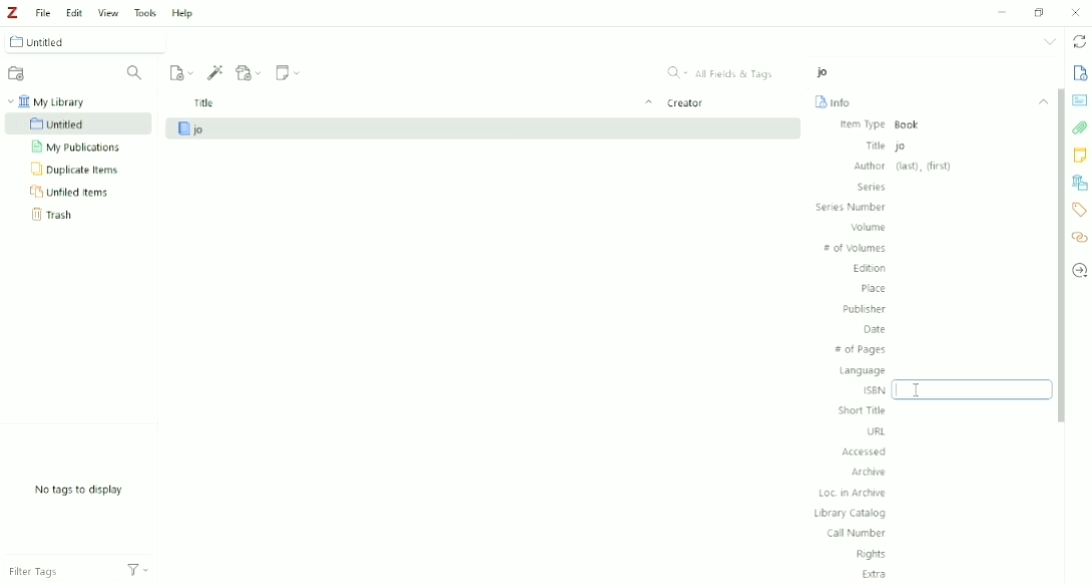  Describe the element at coordinates (135, 75) in the screenshot. I see `Filter Collections` at that location.